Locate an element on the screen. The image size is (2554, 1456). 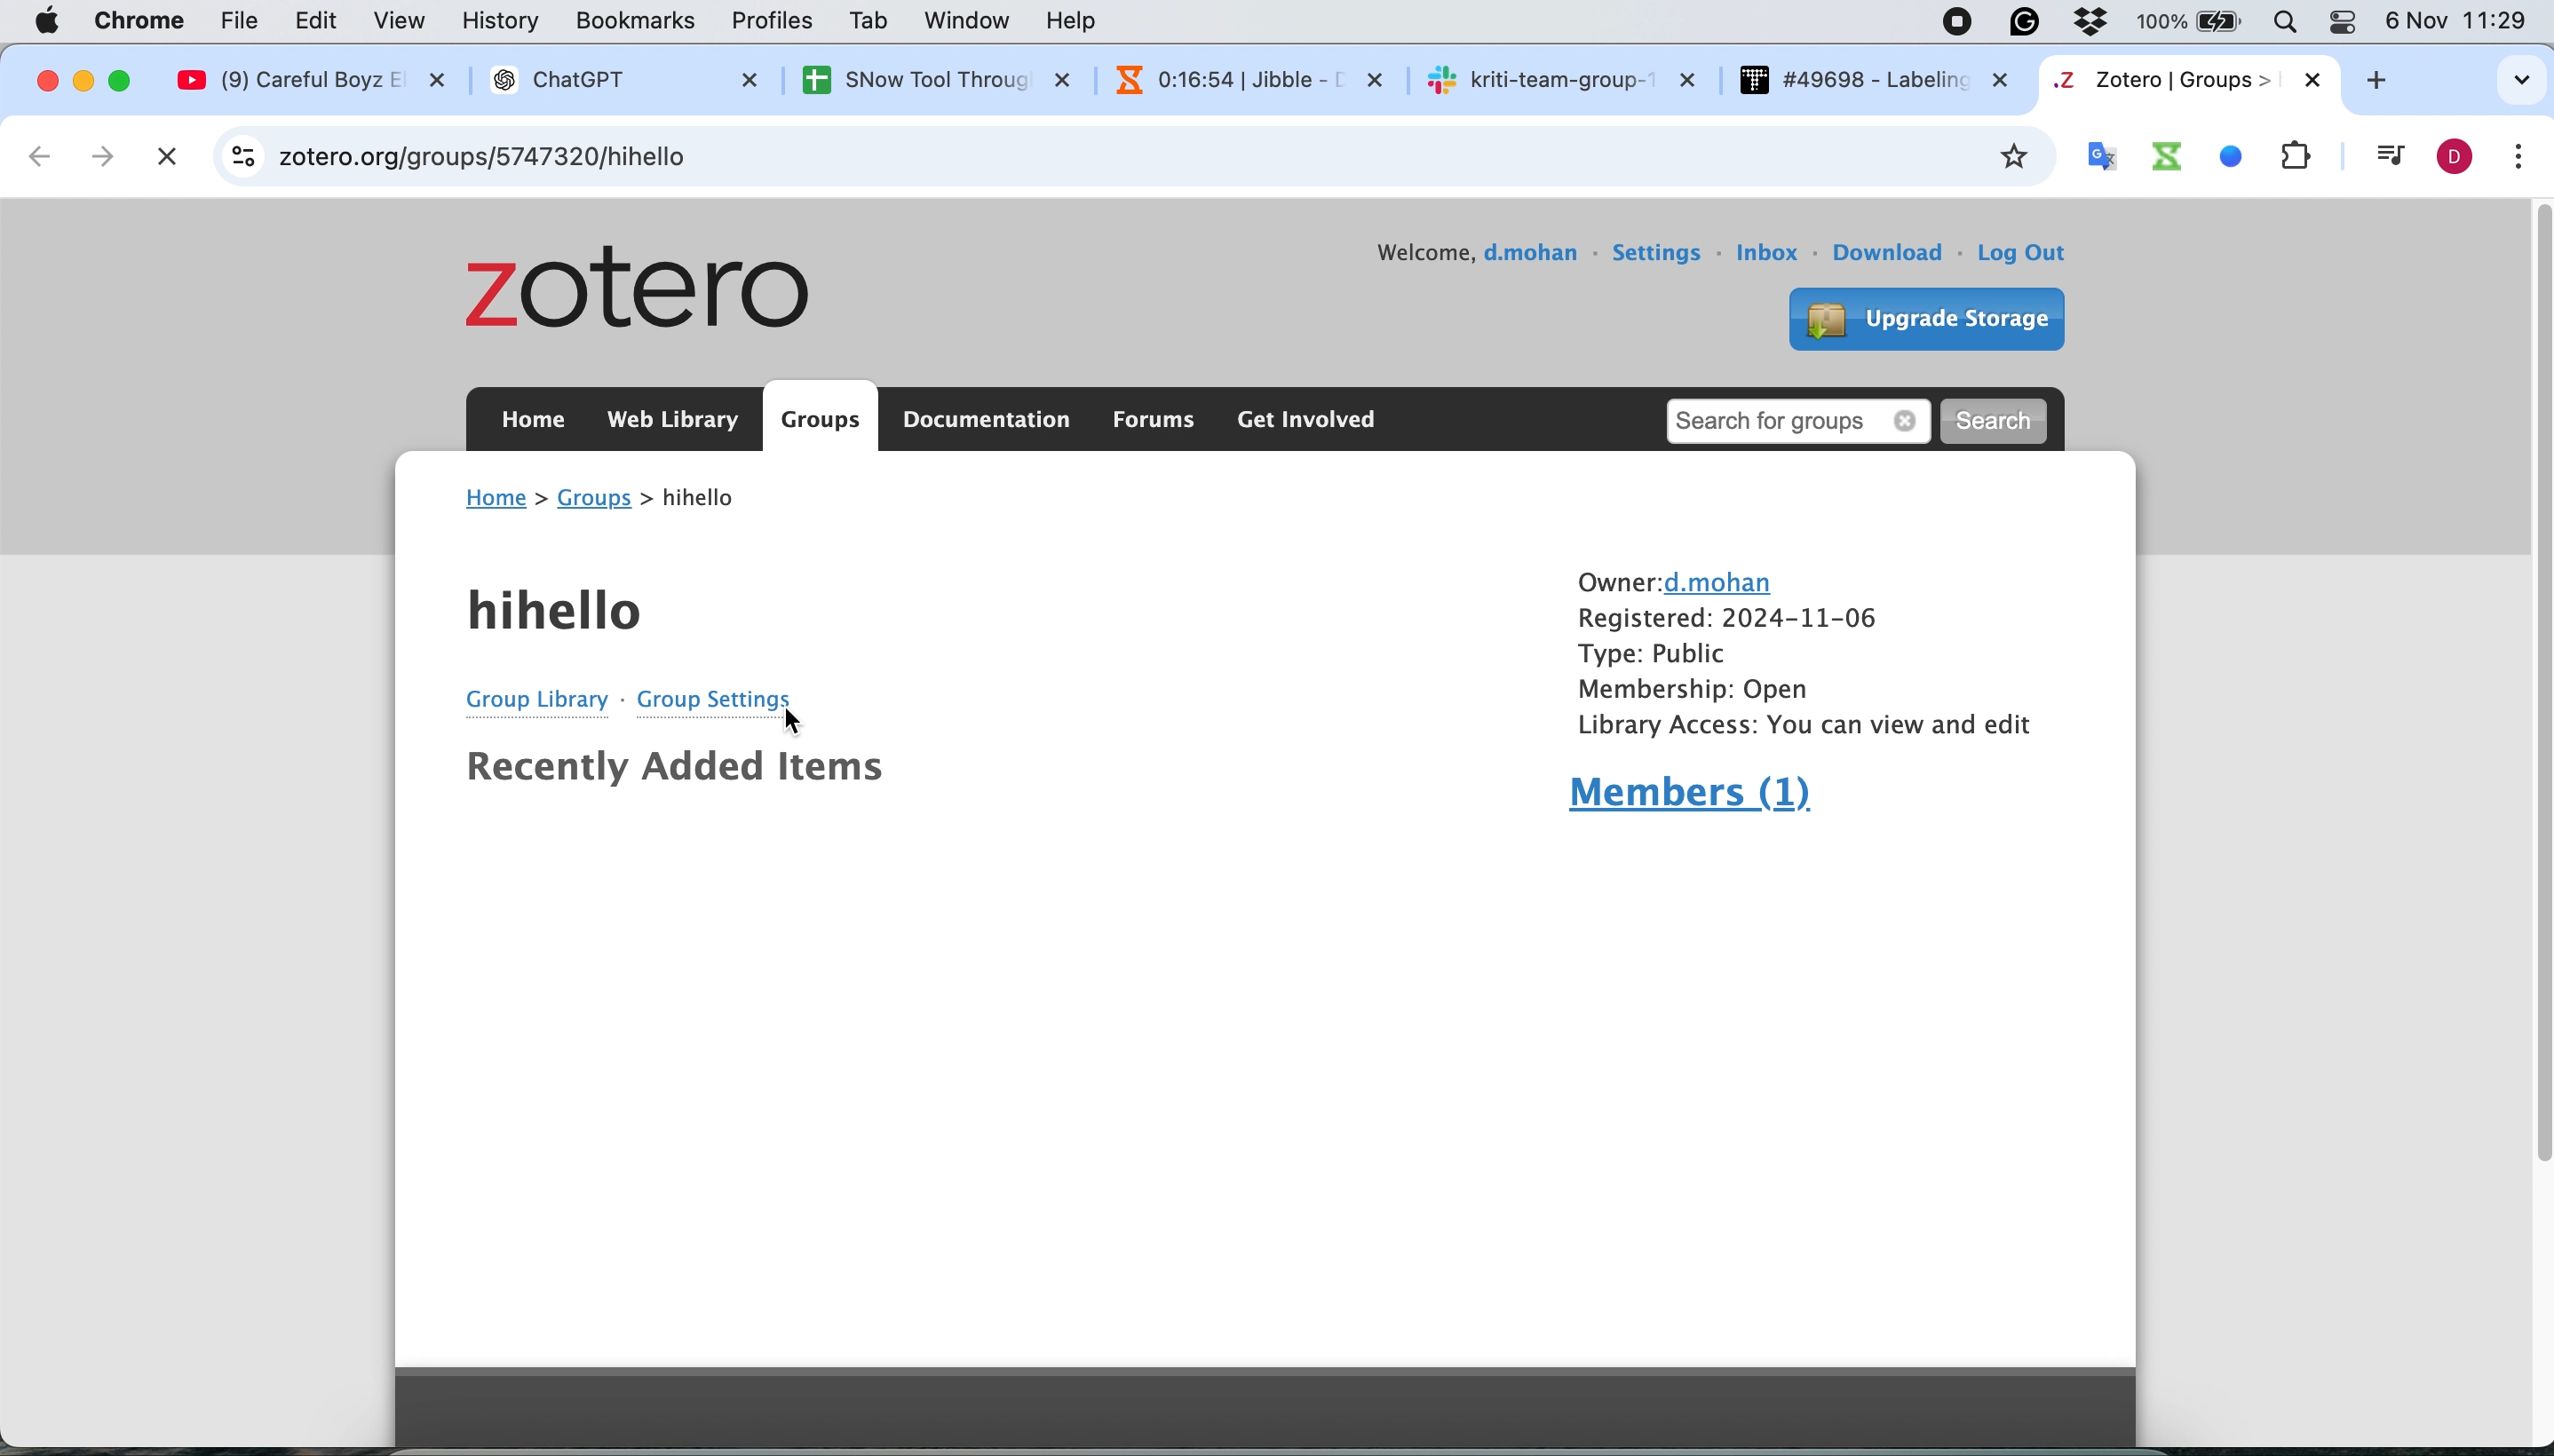
web library is located at coordinates (677, 420).